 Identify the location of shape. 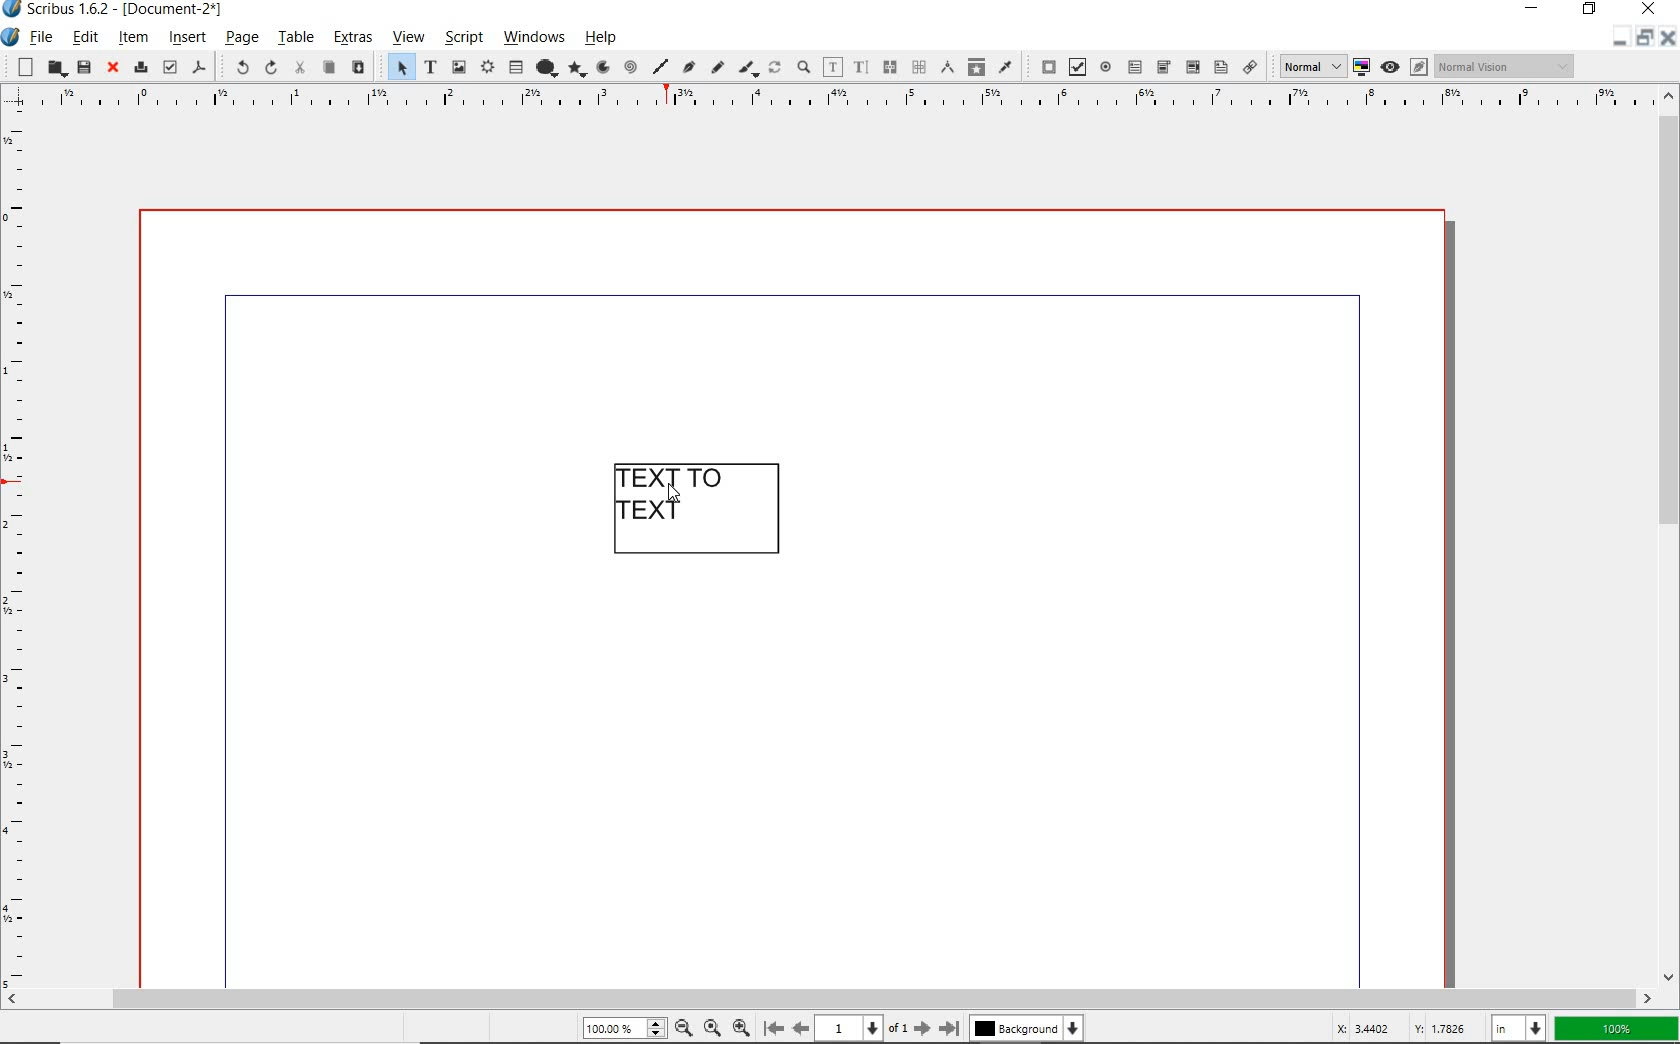
(546, 66).